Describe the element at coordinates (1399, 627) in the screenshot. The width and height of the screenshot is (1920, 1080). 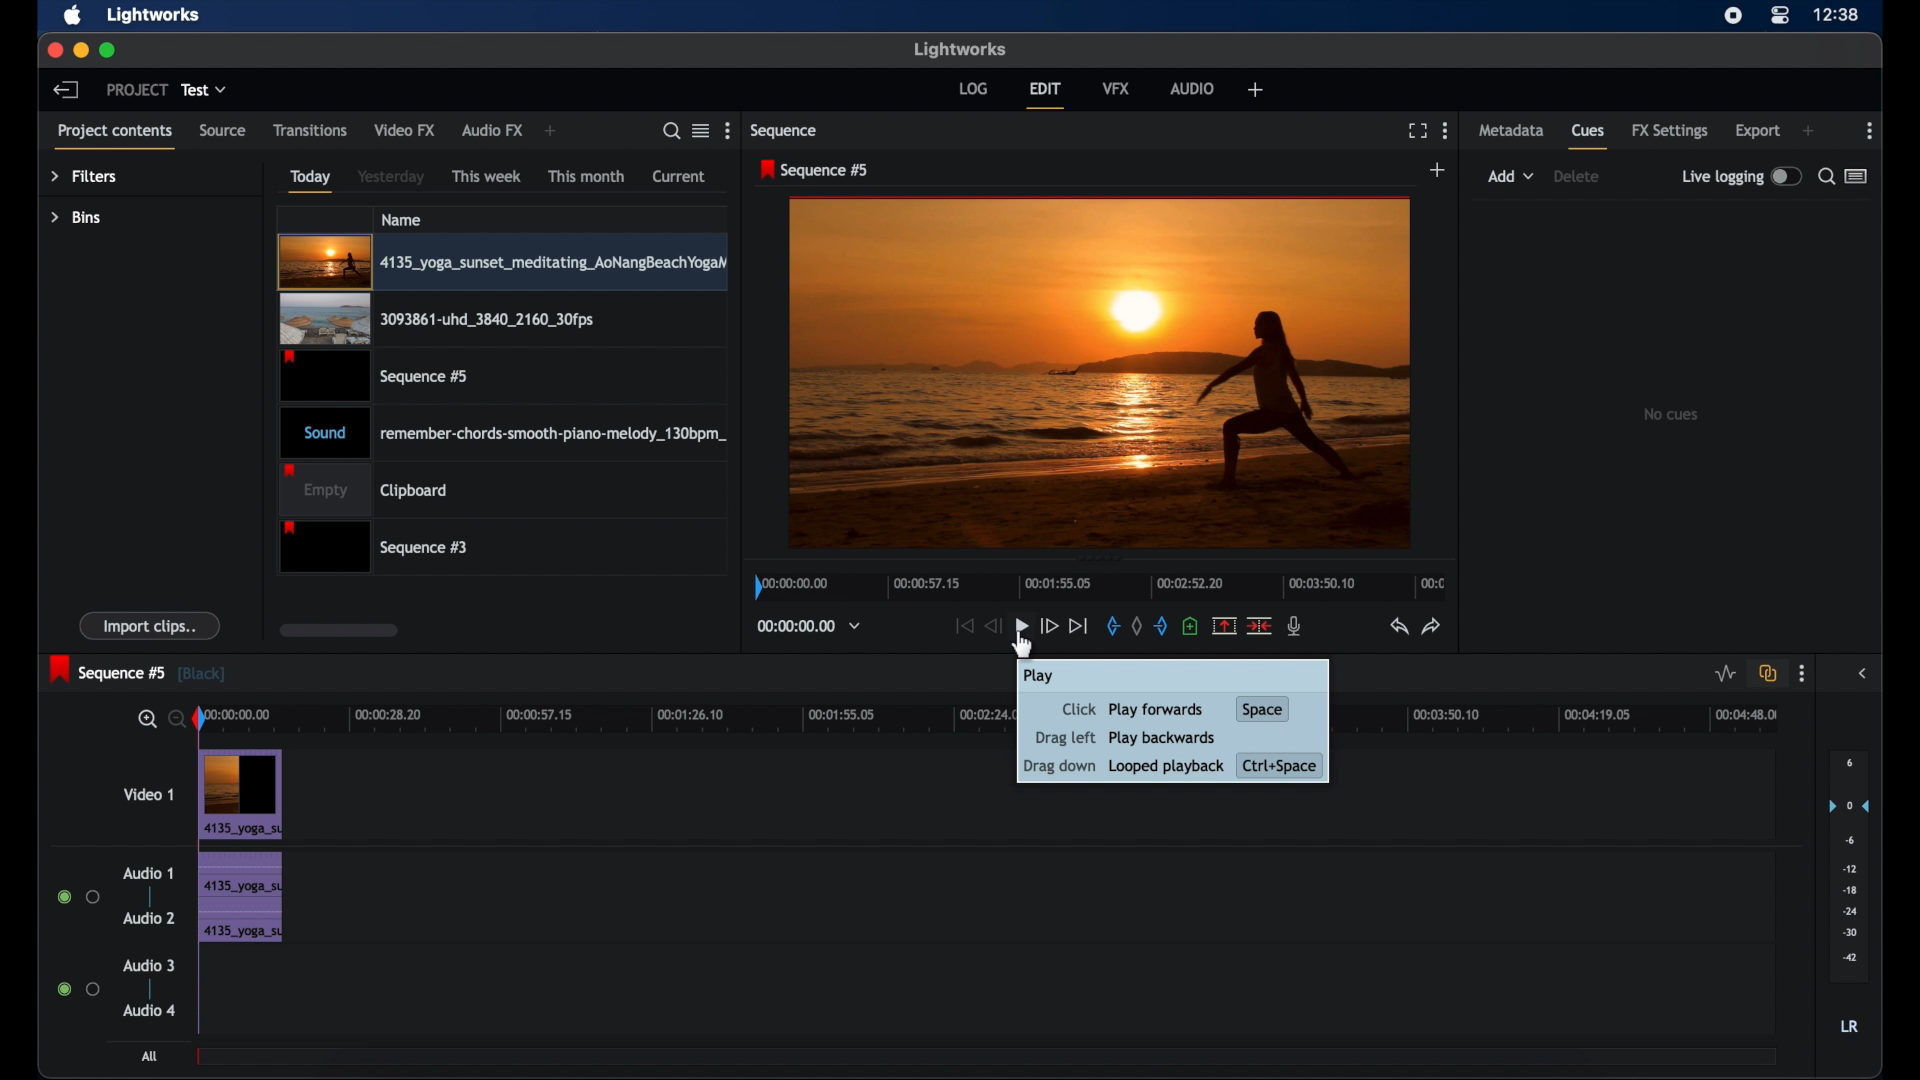
I see `undo` at that location.